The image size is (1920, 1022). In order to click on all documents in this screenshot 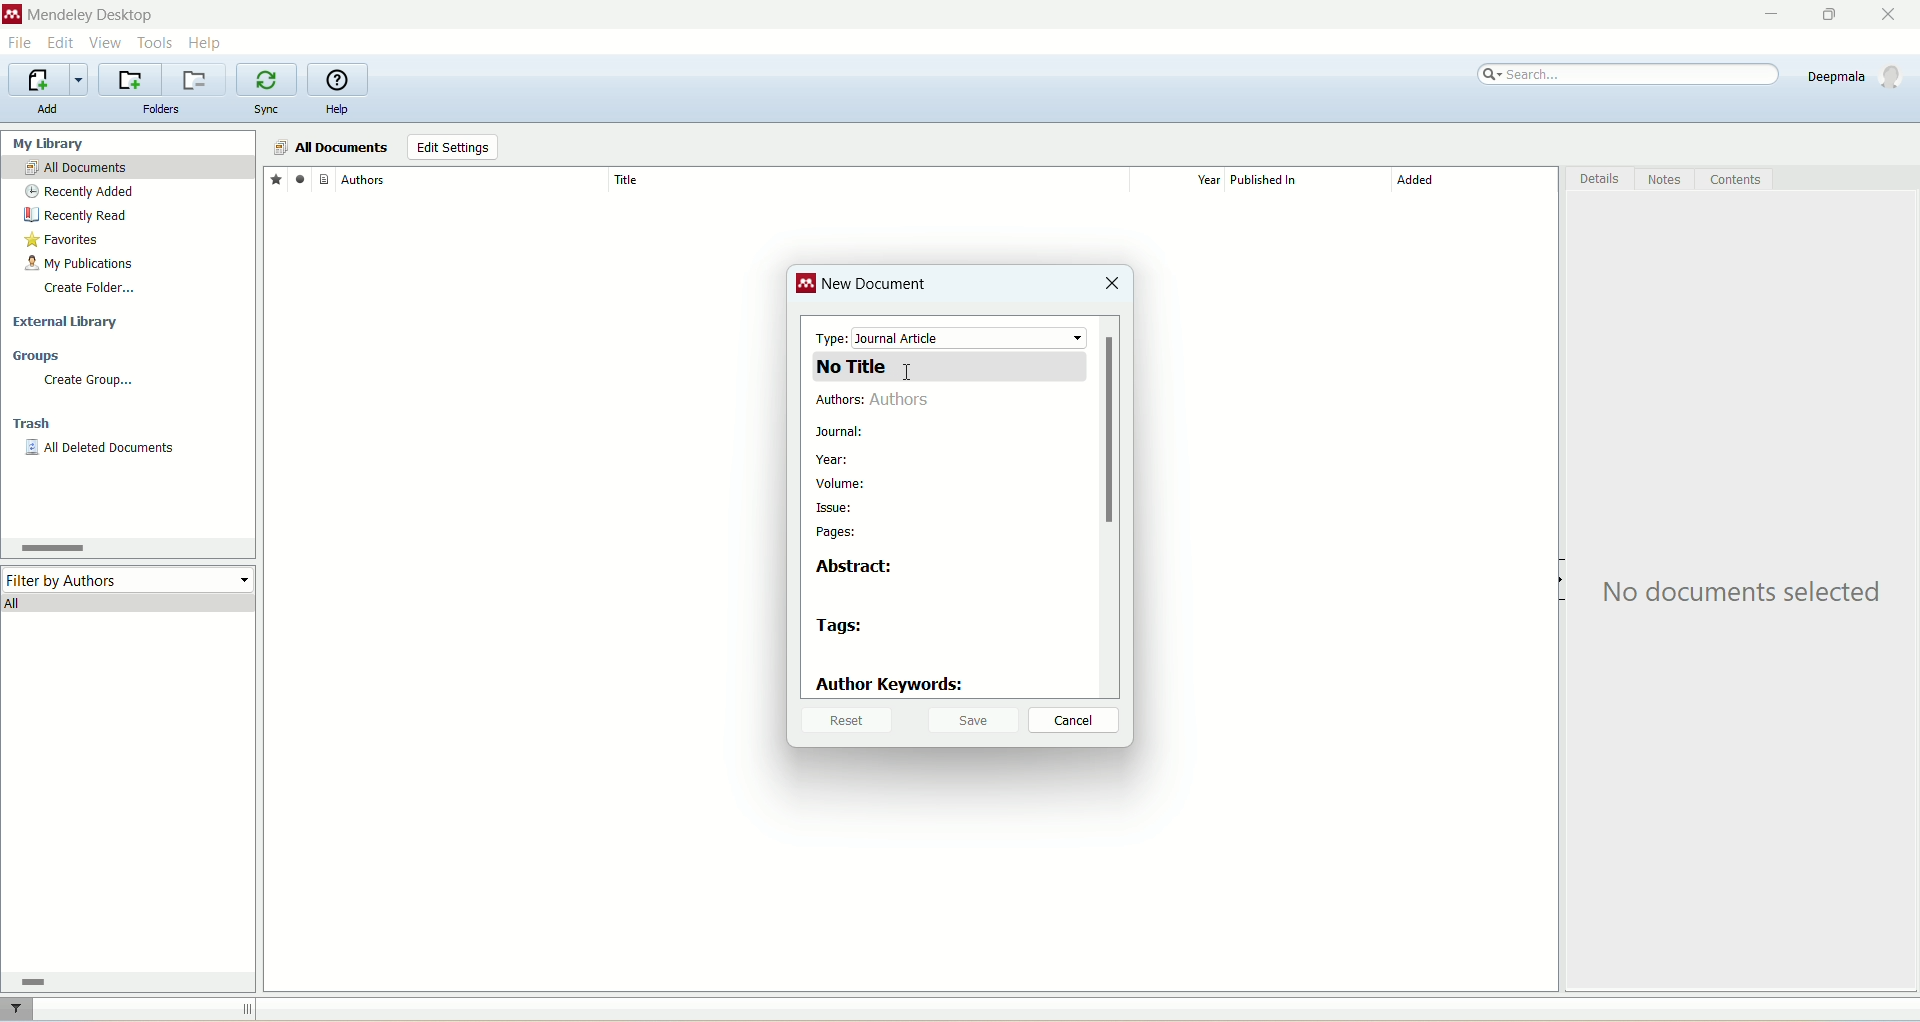, I will do `click(128, 168)`.